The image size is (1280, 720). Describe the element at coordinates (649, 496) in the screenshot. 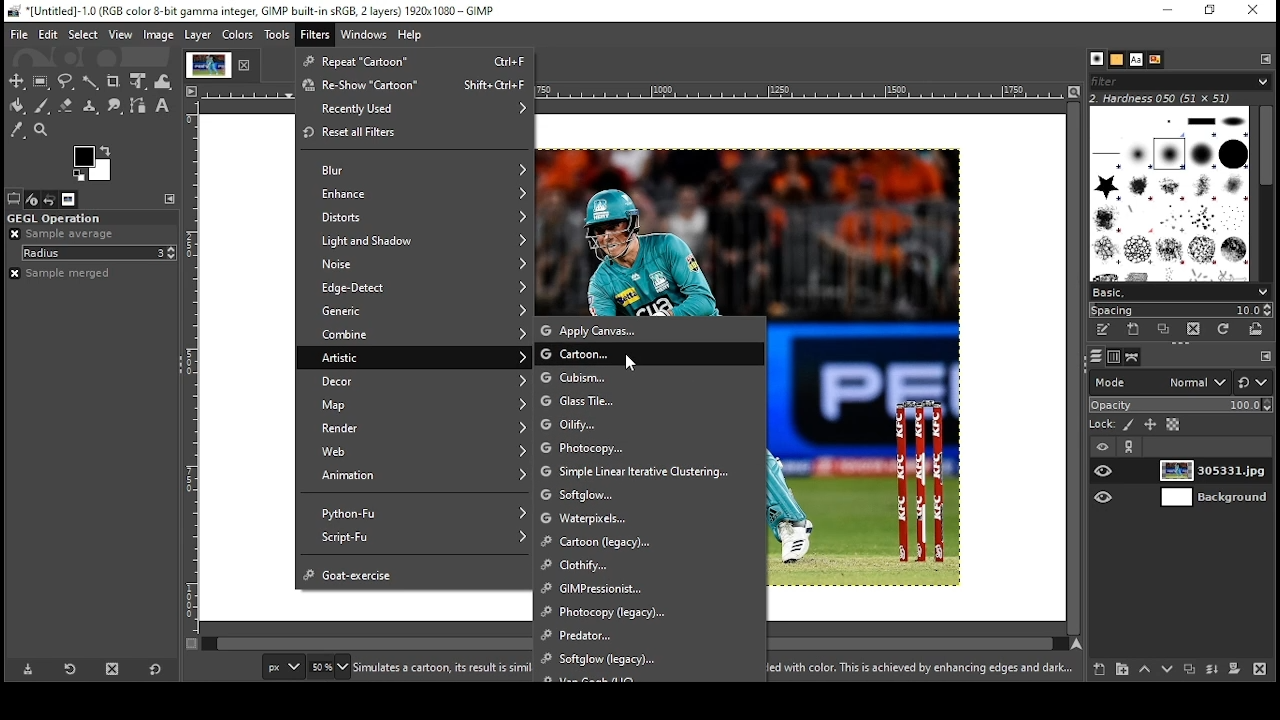

I see `softglow` at that location.